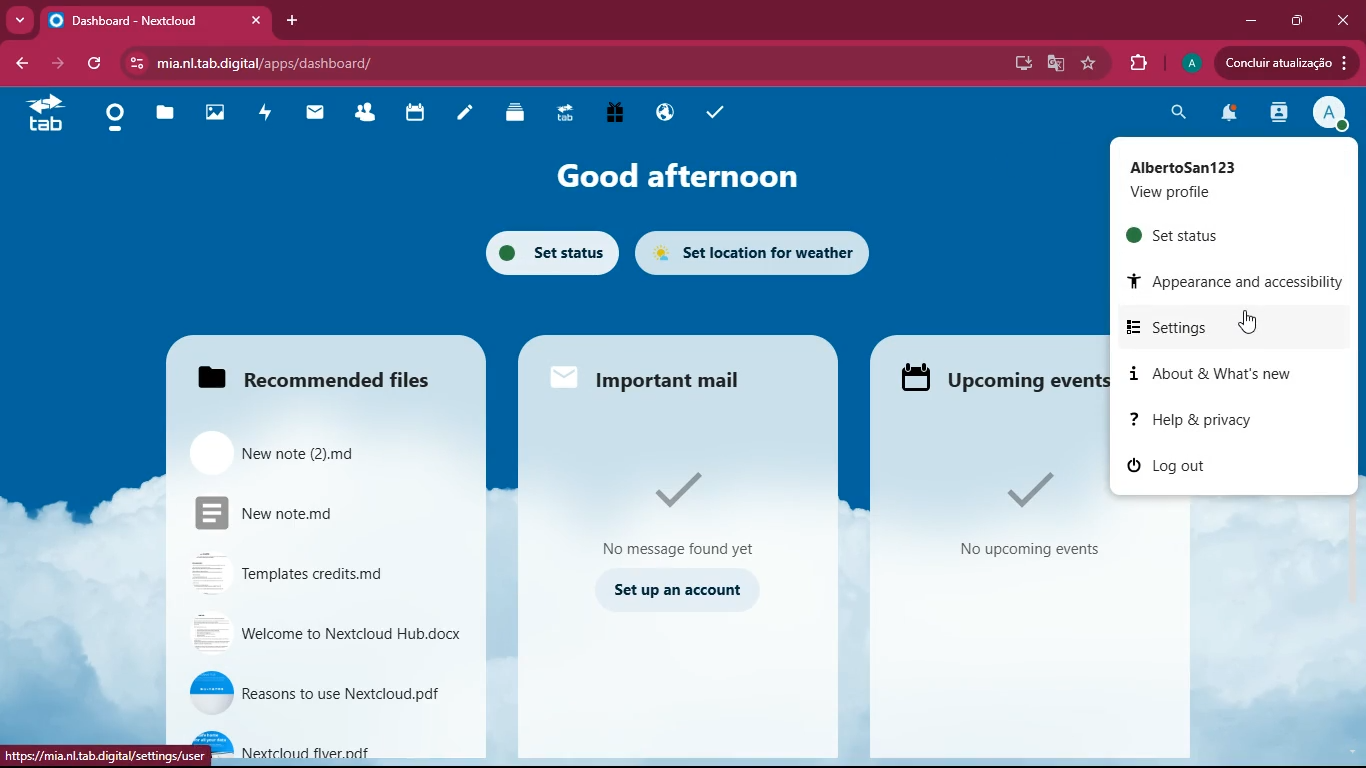 Image resolution: width=1366 pixels, height=768 pixels. Describe the element at coordinates (19, 20) in the screenshot. I see `more` at that location.